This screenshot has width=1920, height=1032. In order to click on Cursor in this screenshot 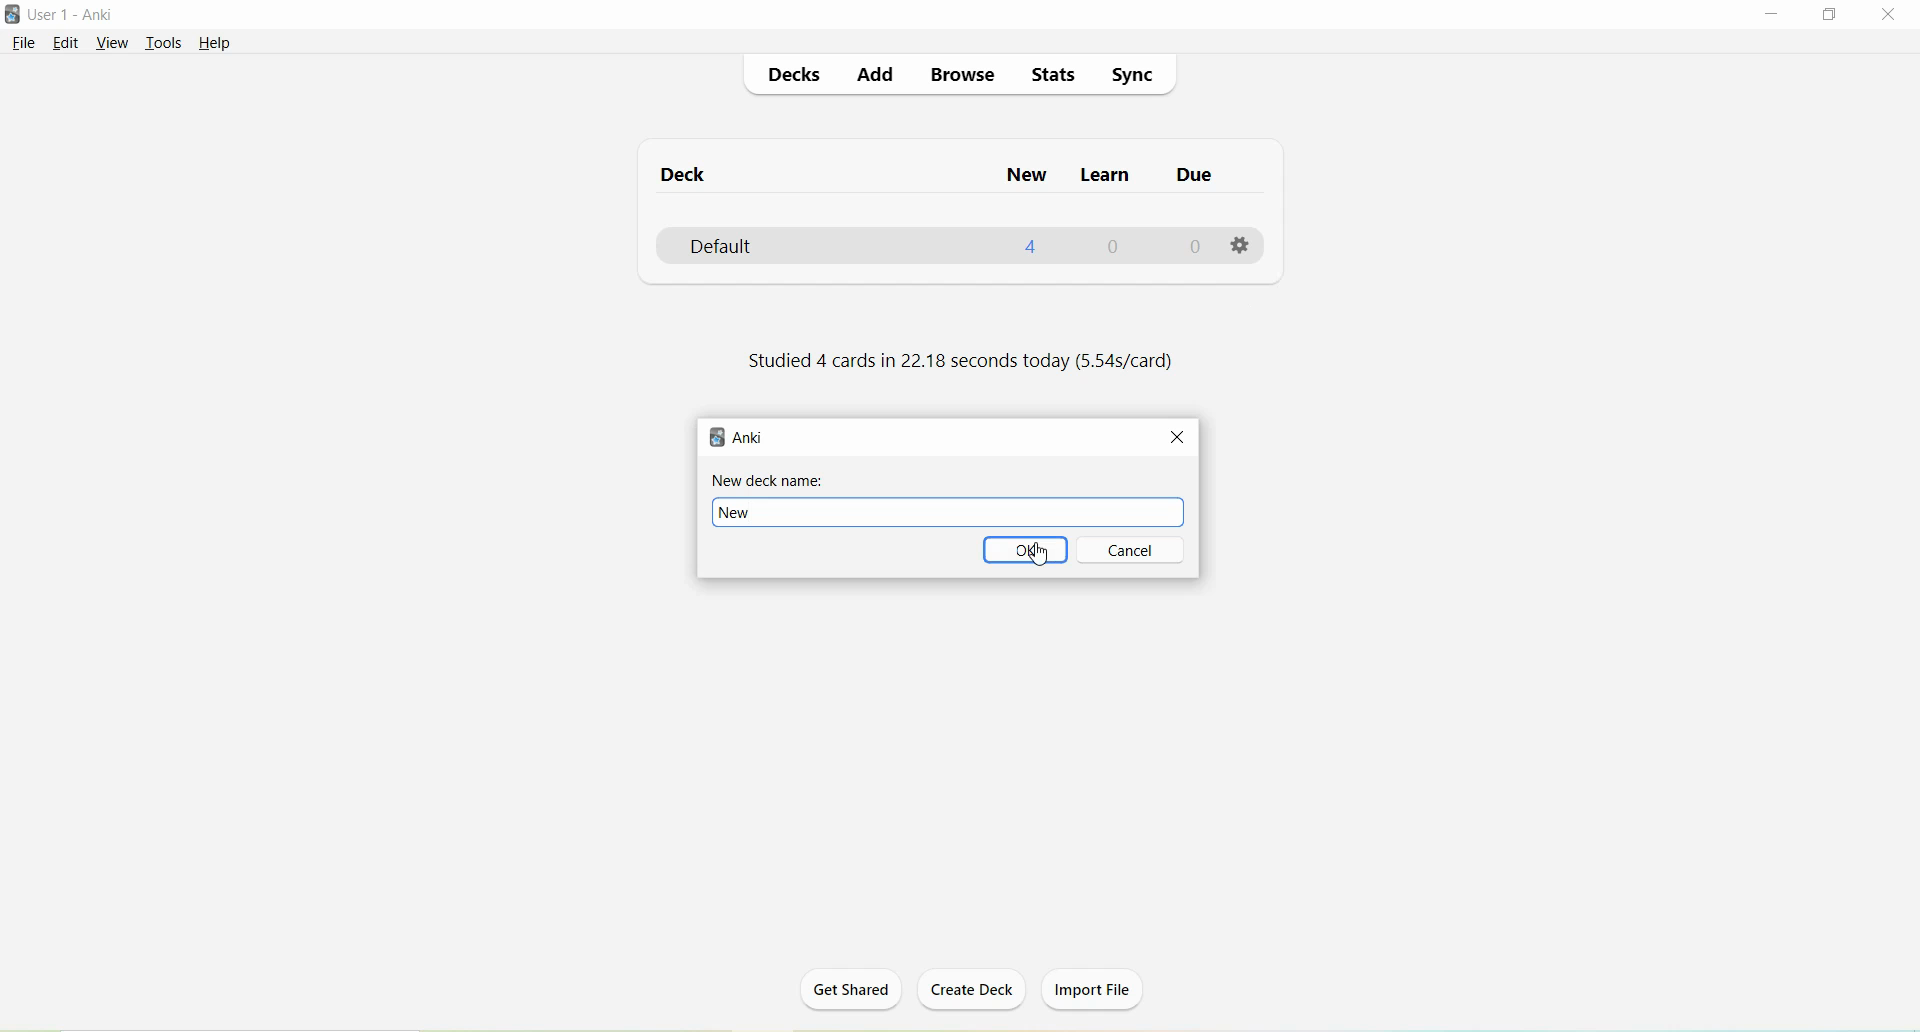, I will do `click(1043, 559)`.